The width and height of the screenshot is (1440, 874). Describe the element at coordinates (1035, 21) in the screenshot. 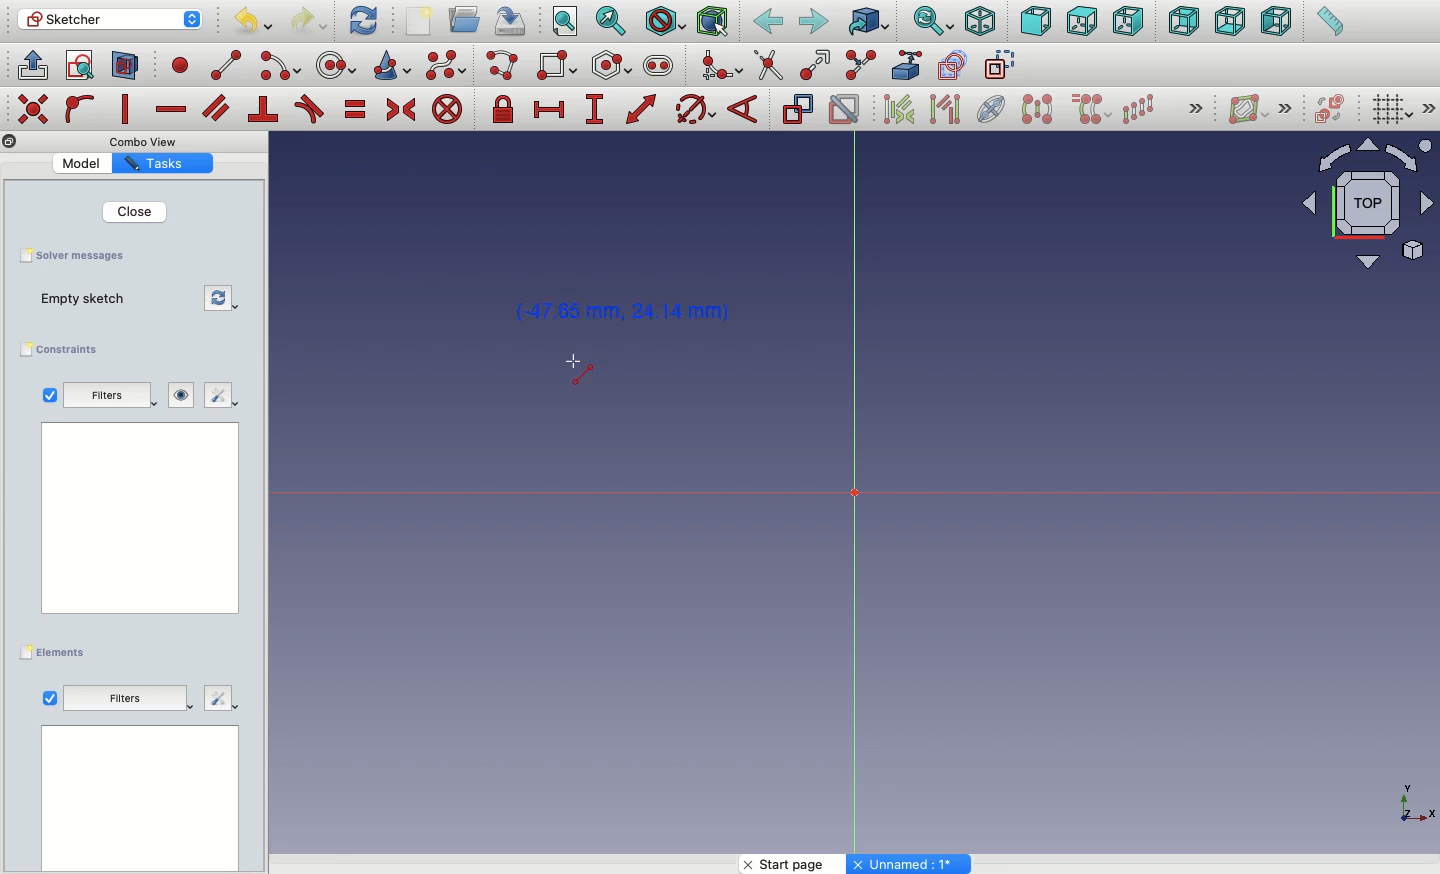

I see `Front` at that location.